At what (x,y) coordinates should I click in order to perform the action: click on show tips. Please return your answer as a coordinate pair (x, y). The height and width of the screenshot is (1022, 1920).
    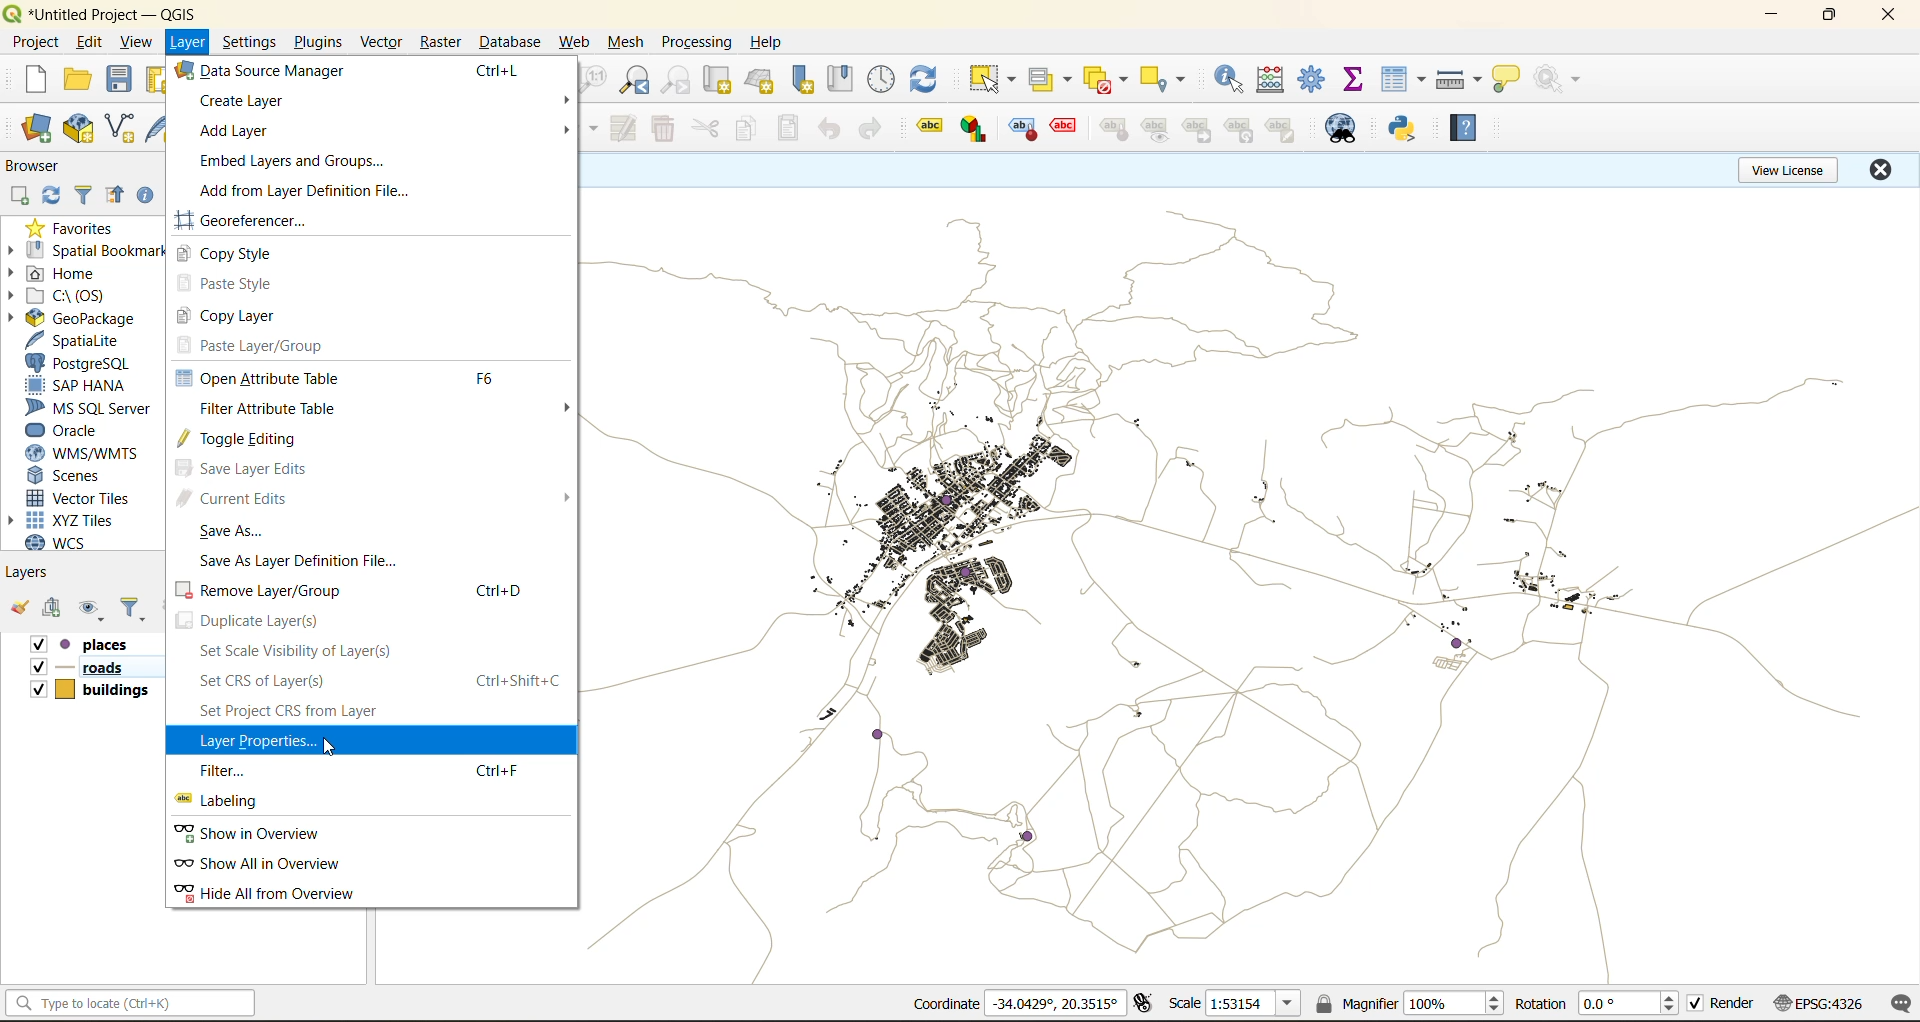
    Looking at the image, I should click on (1509, 78).